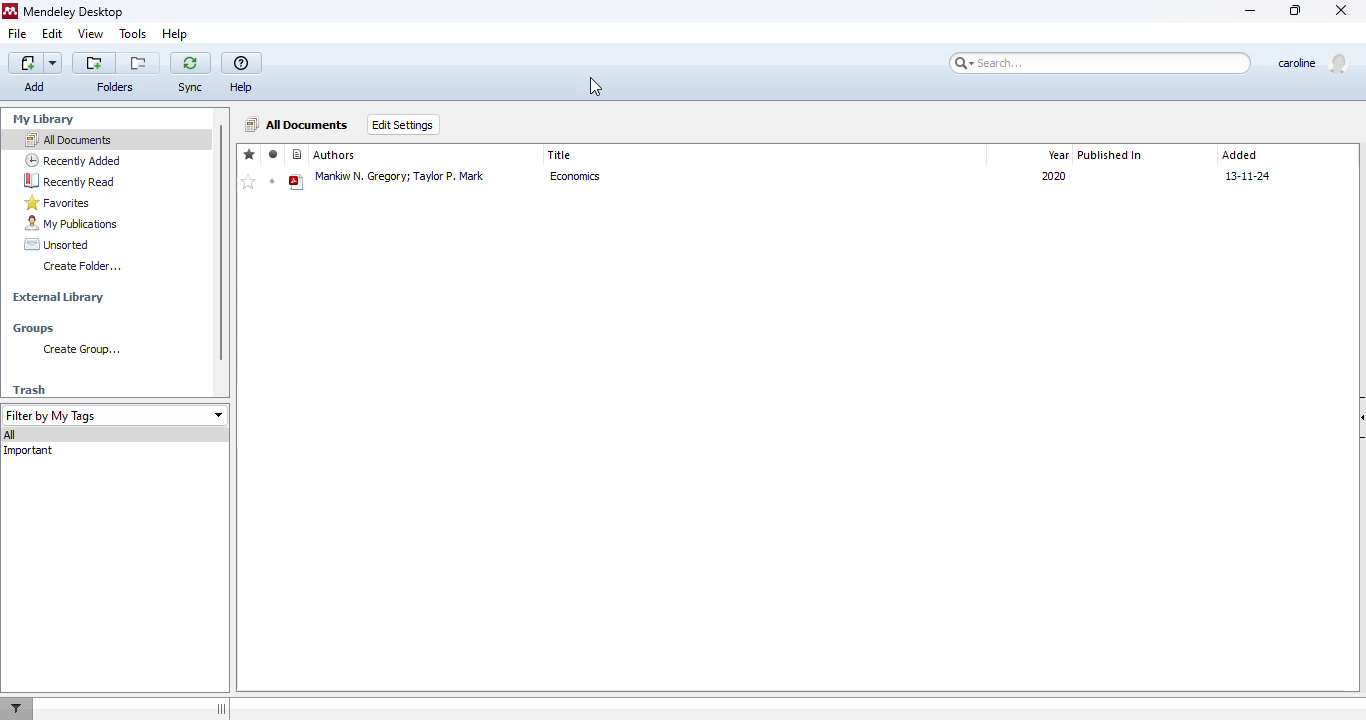 The height and width of the screenshot is (720, 1366). Describe the element at coordinates (73, 11) in the screenshot. I see `mendeley desktop` at that location.